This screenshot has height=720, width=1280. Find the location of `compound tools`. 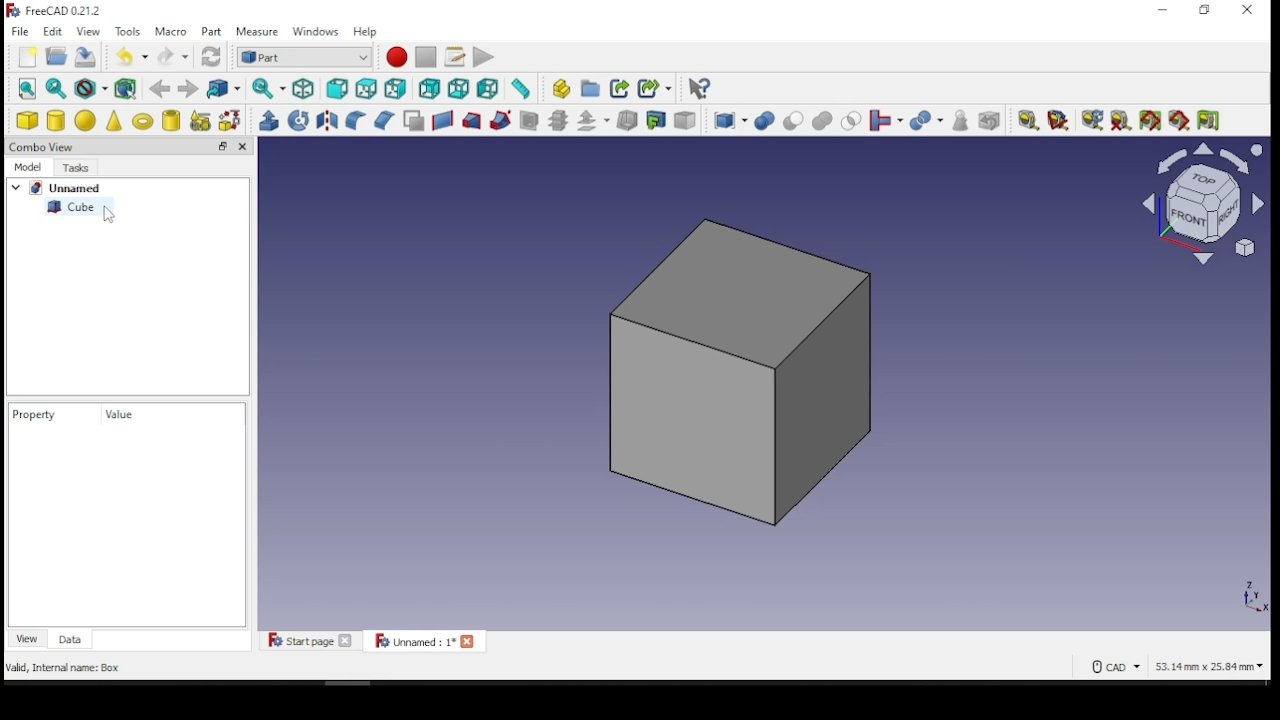

compound tools is located at coordinates (729, 121).